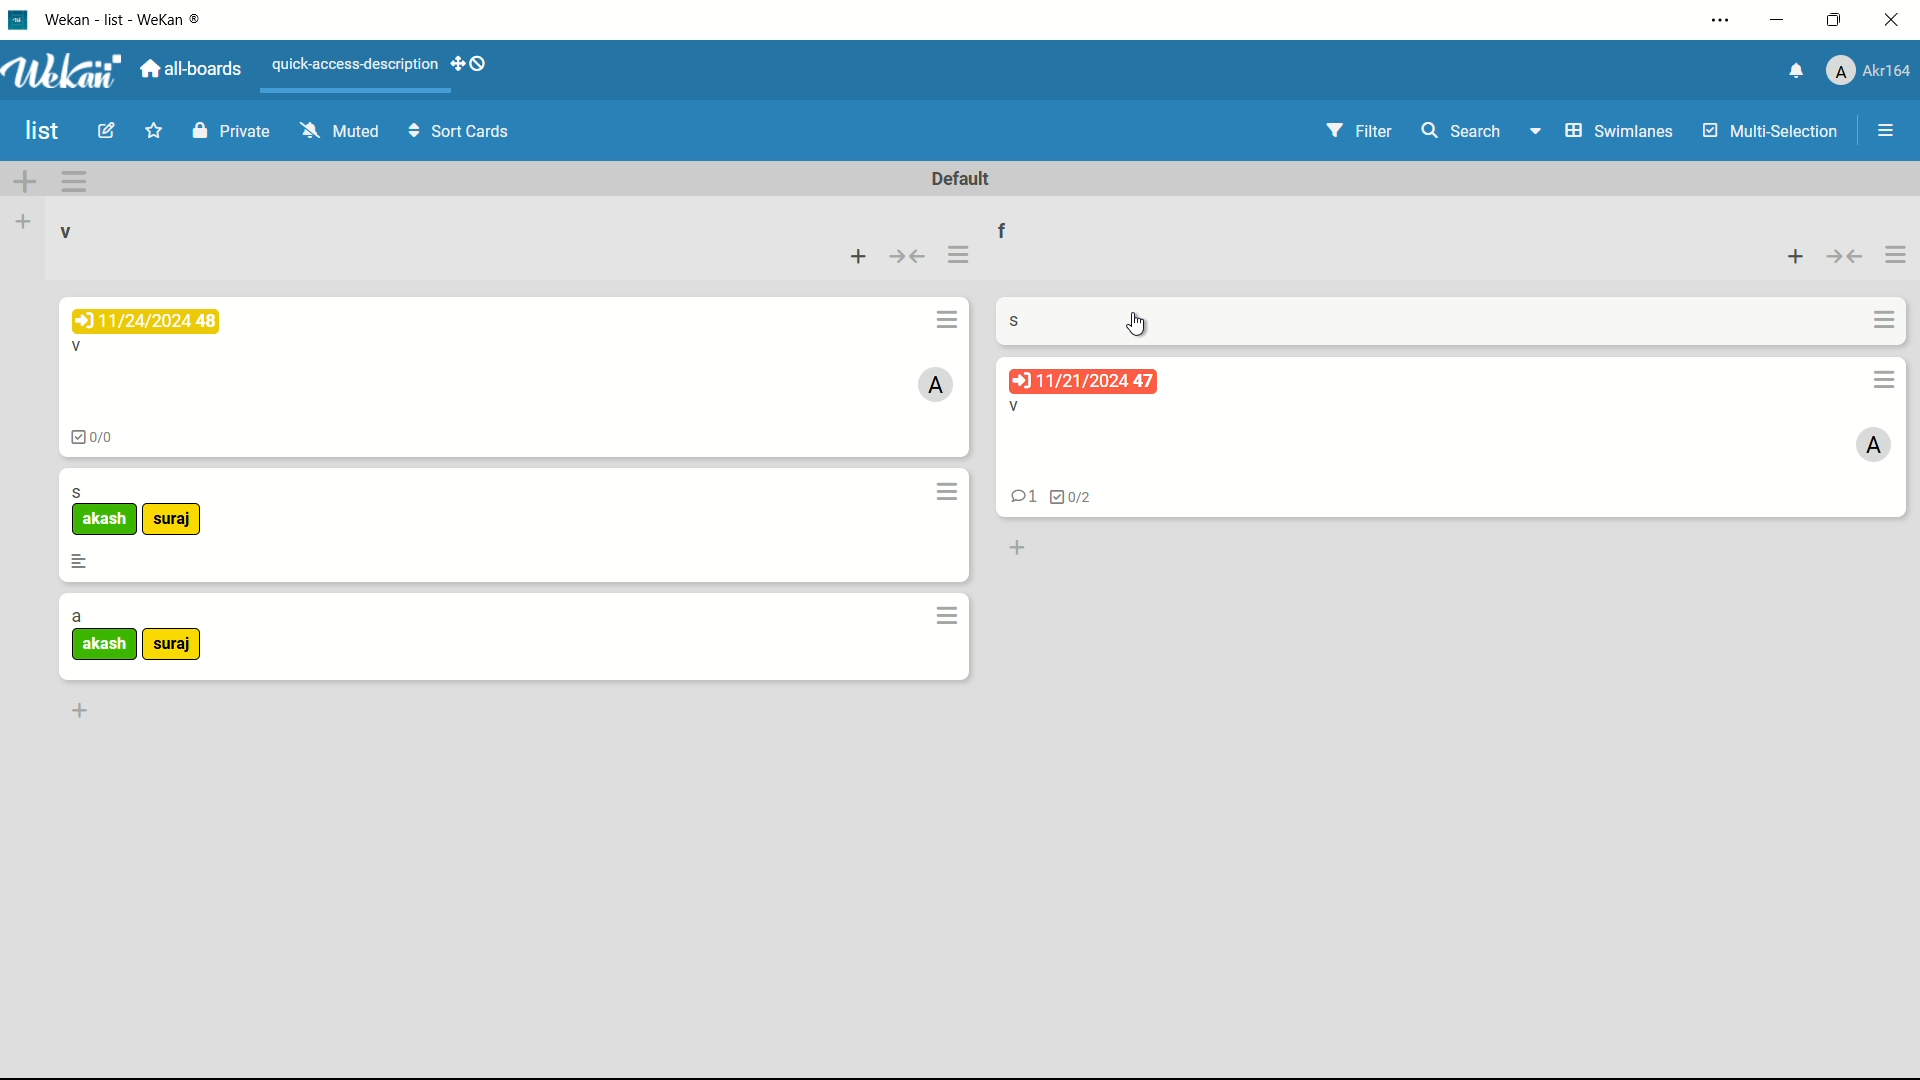  Describe the element at coordinates (23, 223) in the screenshot. I see `add list` at that location.